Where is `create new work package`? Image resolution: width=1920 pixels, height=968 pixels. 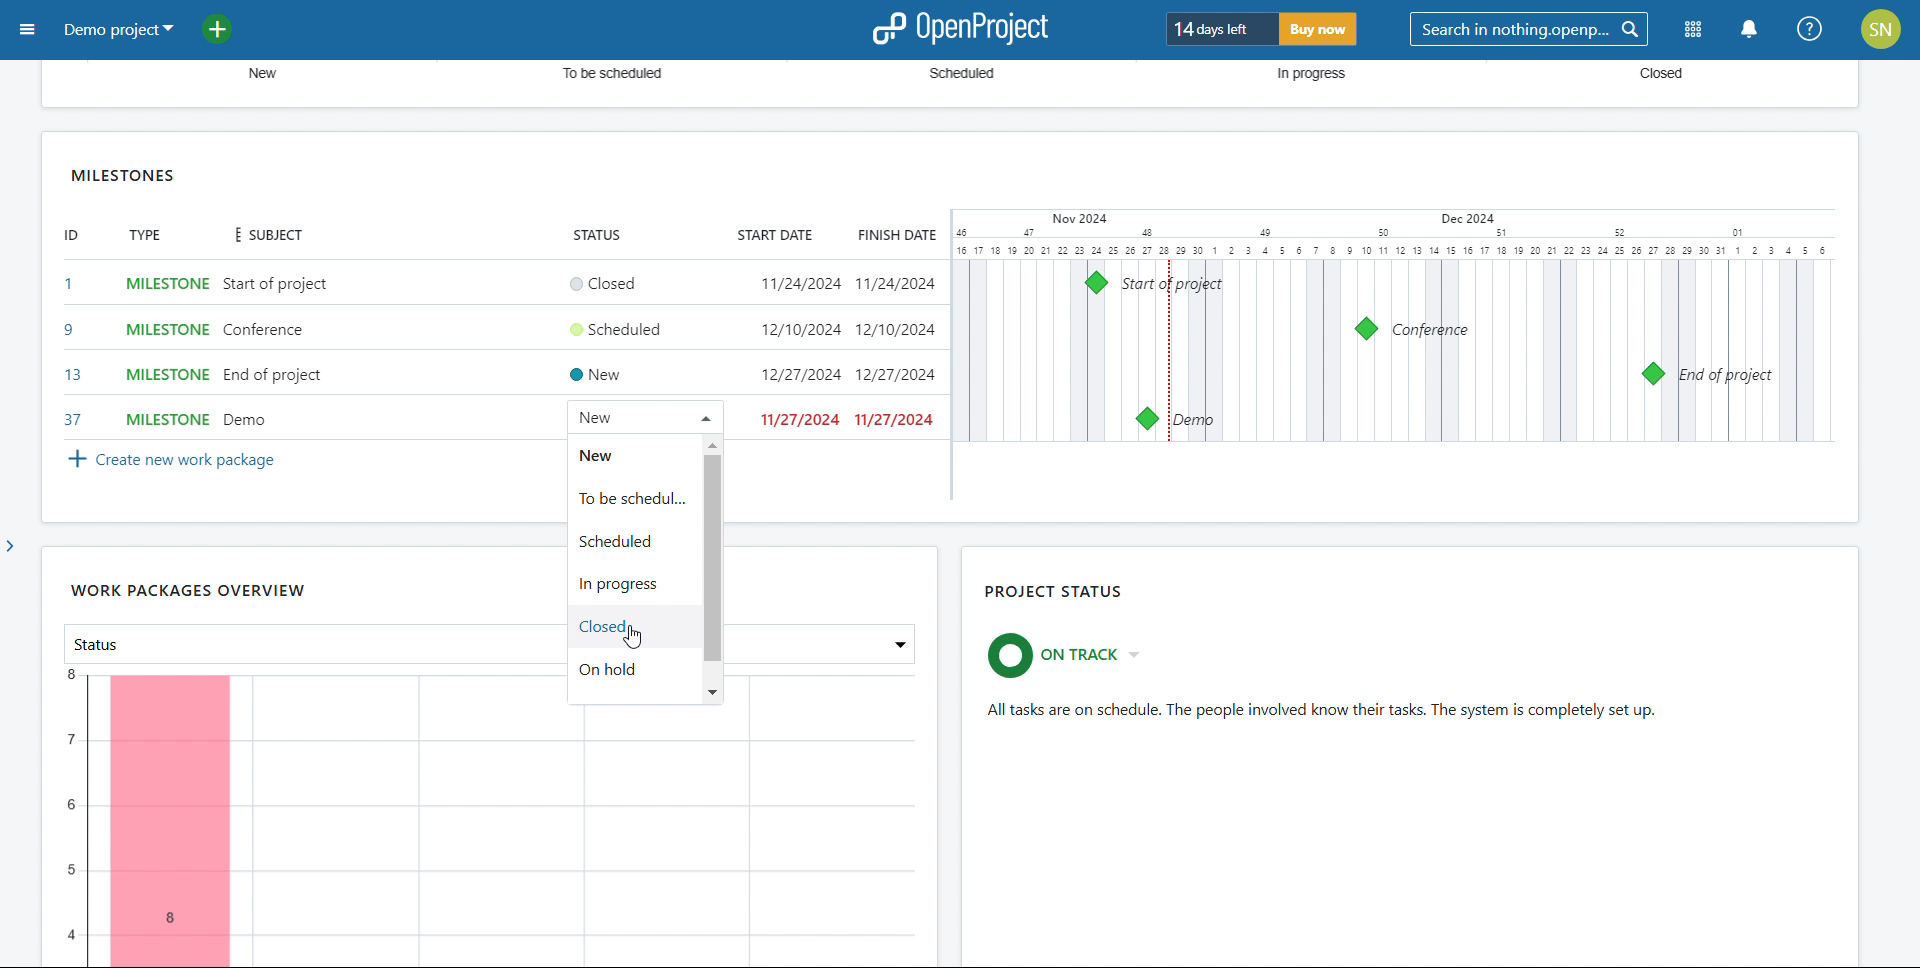
create new work package is located at coordinates (168, 459).